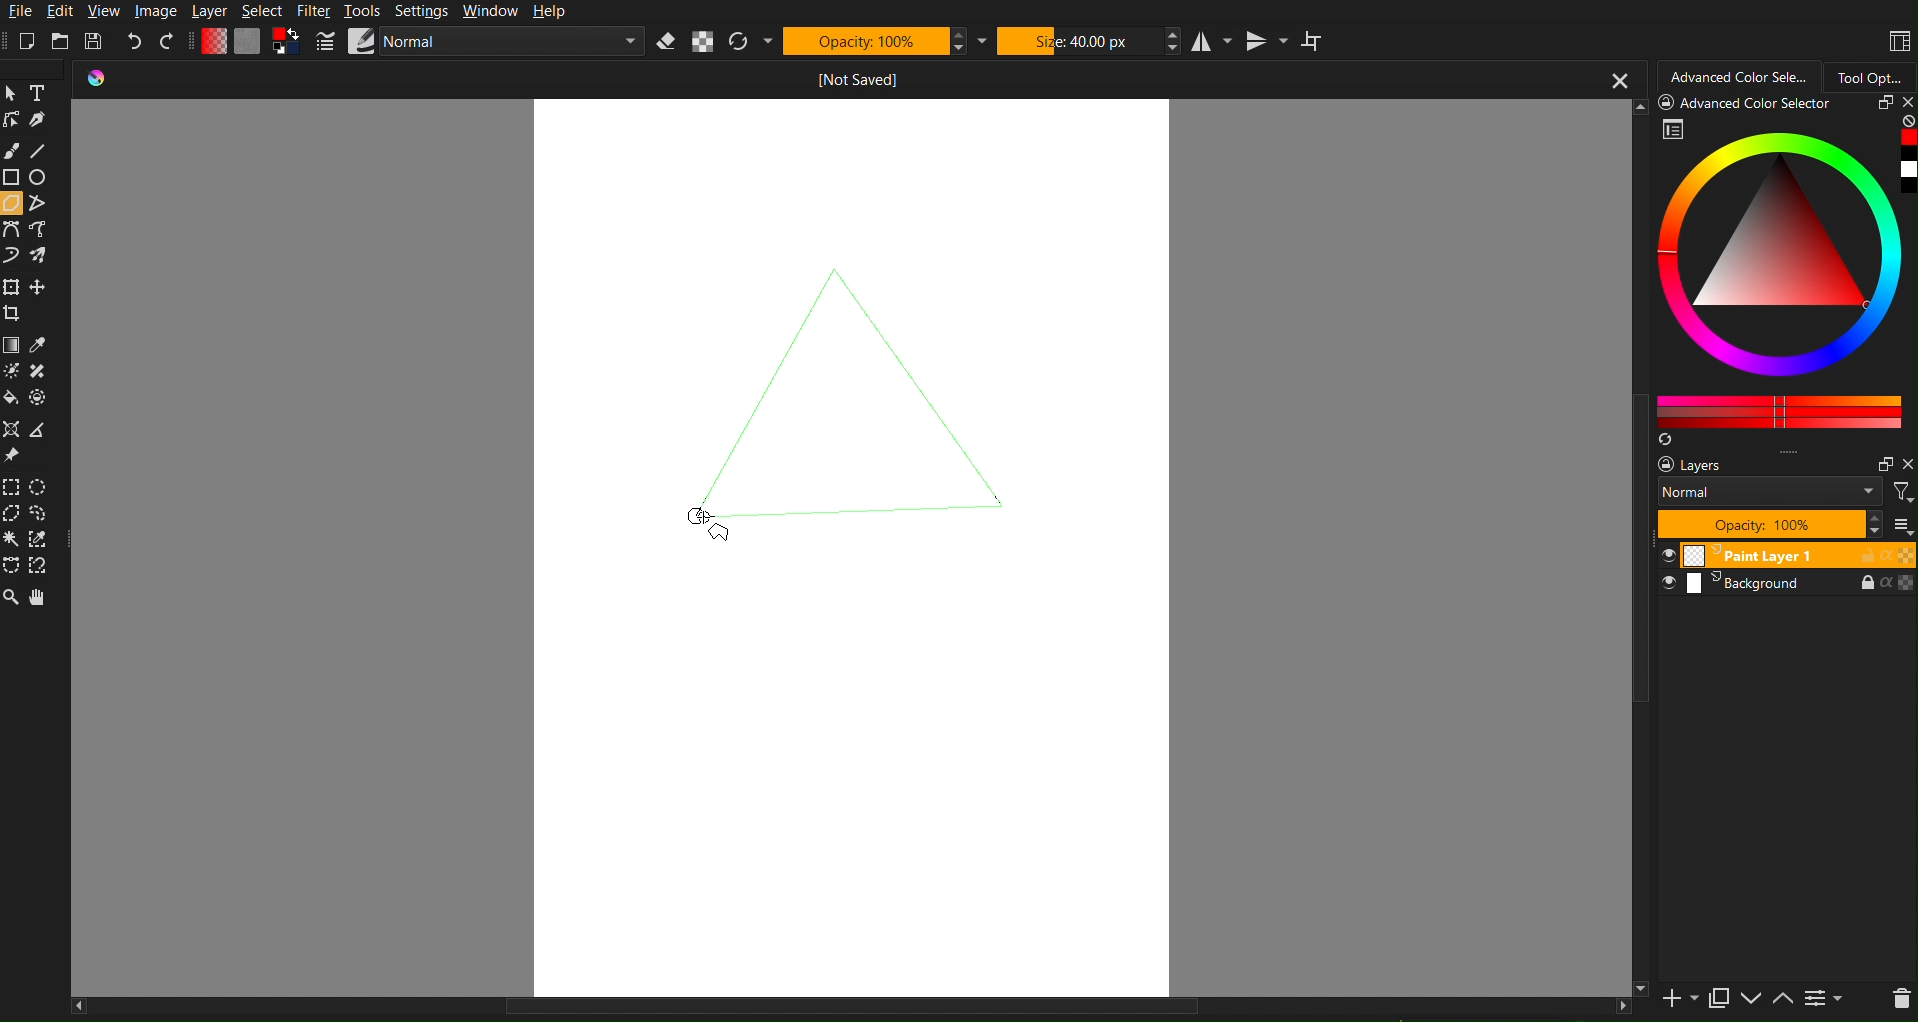 The height and width of the screenshot is (1022, 1918). I want to click on Advanced Color Selector, so click(1750, 106).